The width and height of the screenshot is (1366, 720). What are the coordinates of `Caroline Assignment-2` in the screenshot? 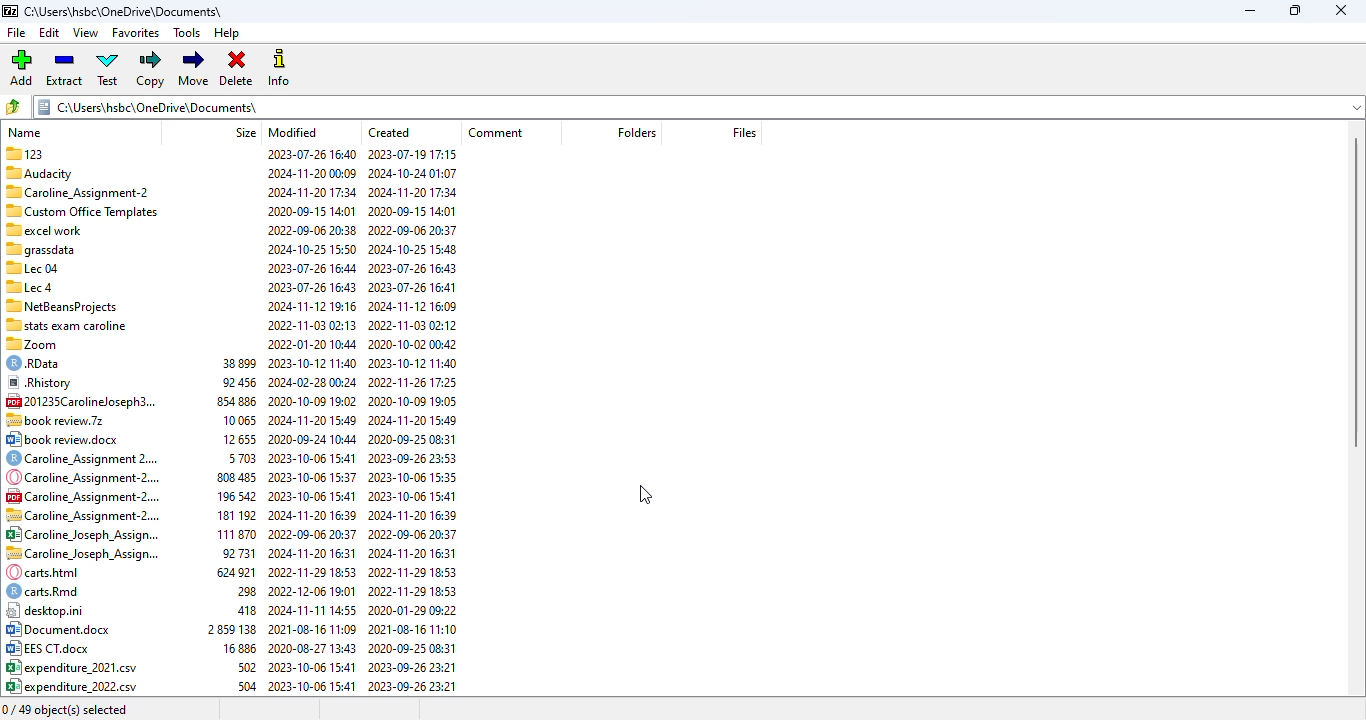 It's located at (77, 192).